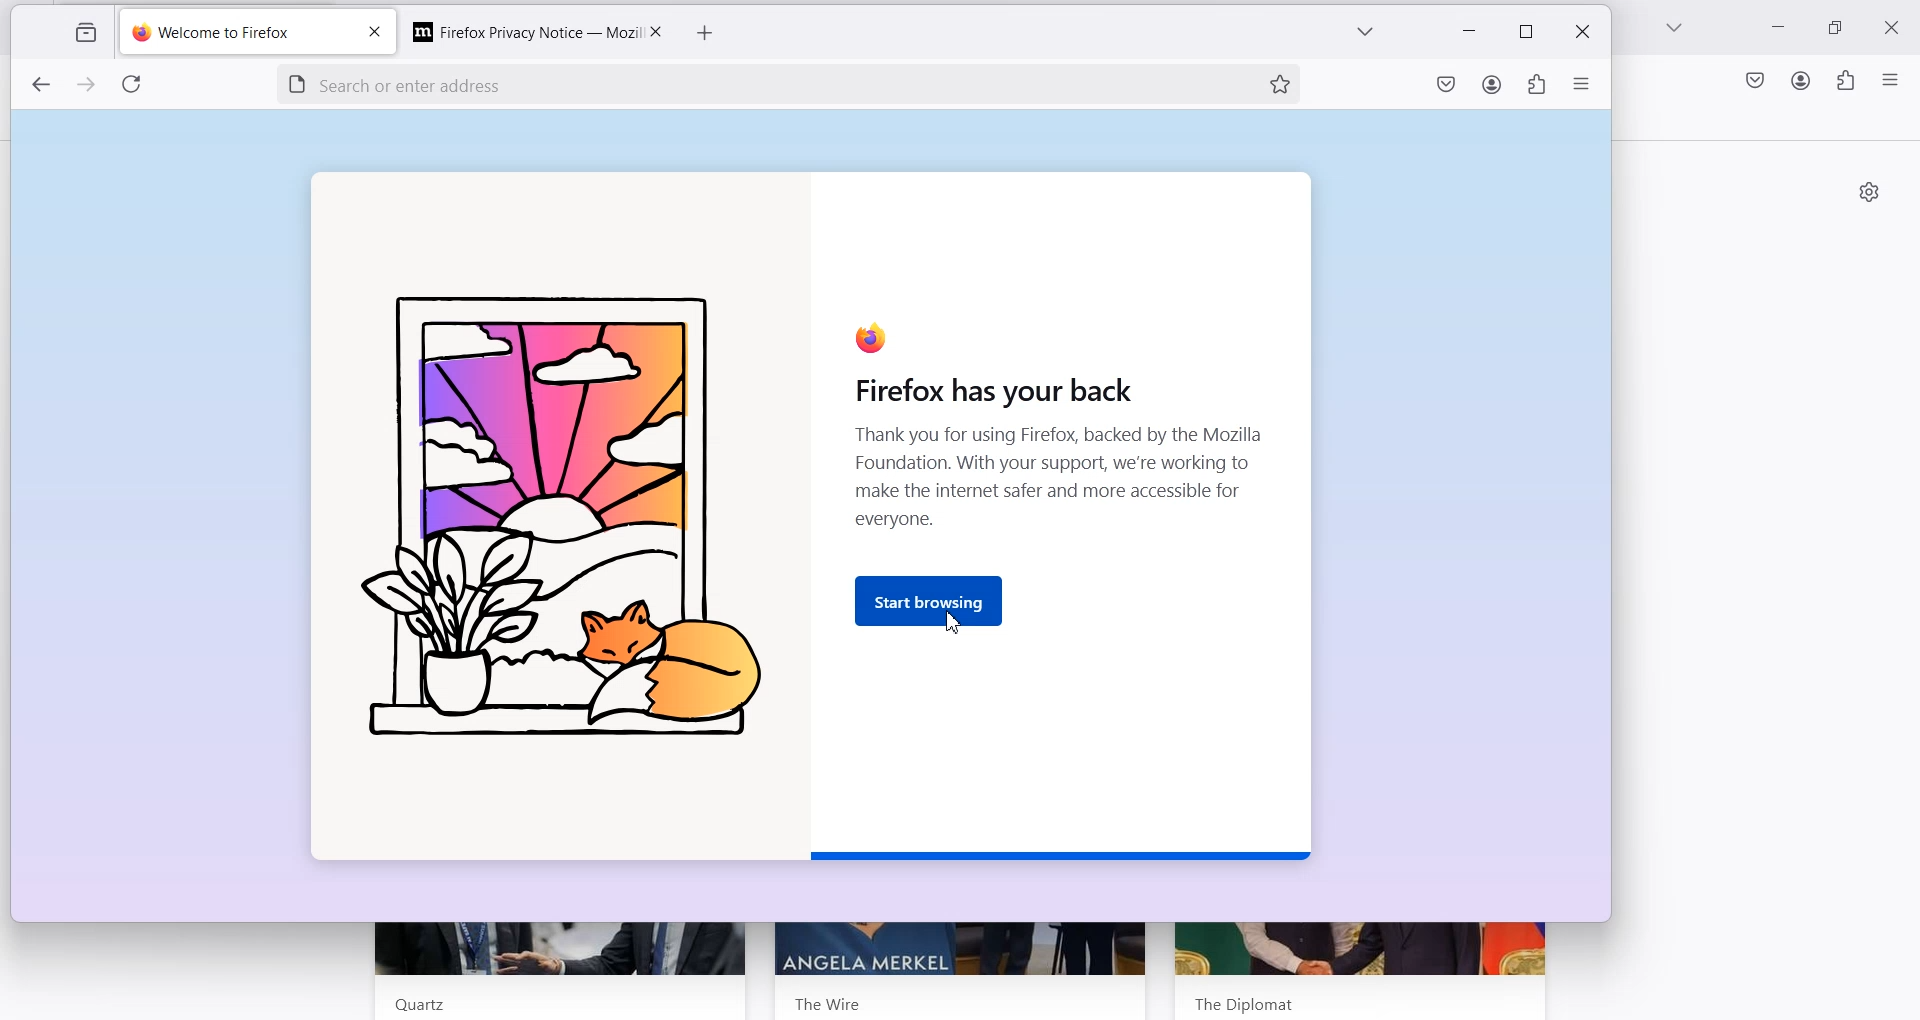  Describe the element at coordinates (1845, 81) in the screenshot. I see `Extensions` at that location.